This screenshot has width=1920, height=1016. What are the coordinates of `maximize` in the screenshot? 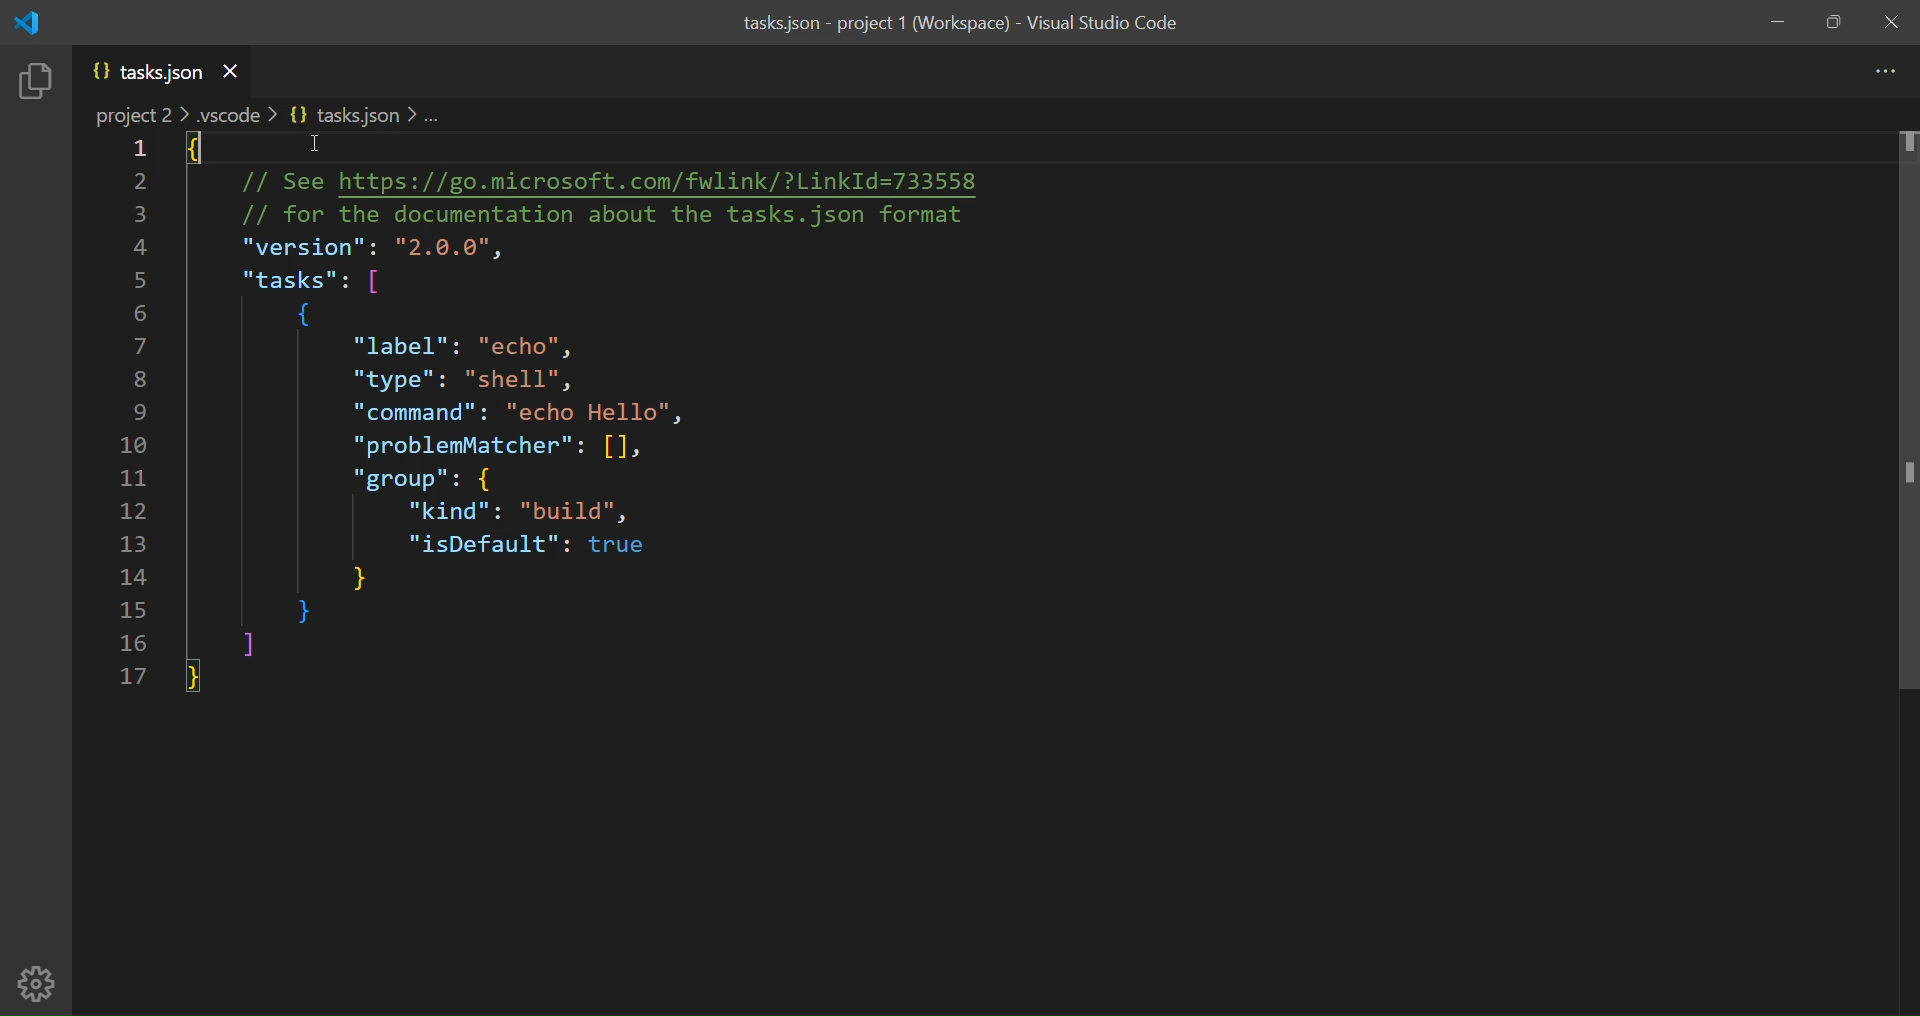 It's located at (1831, 21).